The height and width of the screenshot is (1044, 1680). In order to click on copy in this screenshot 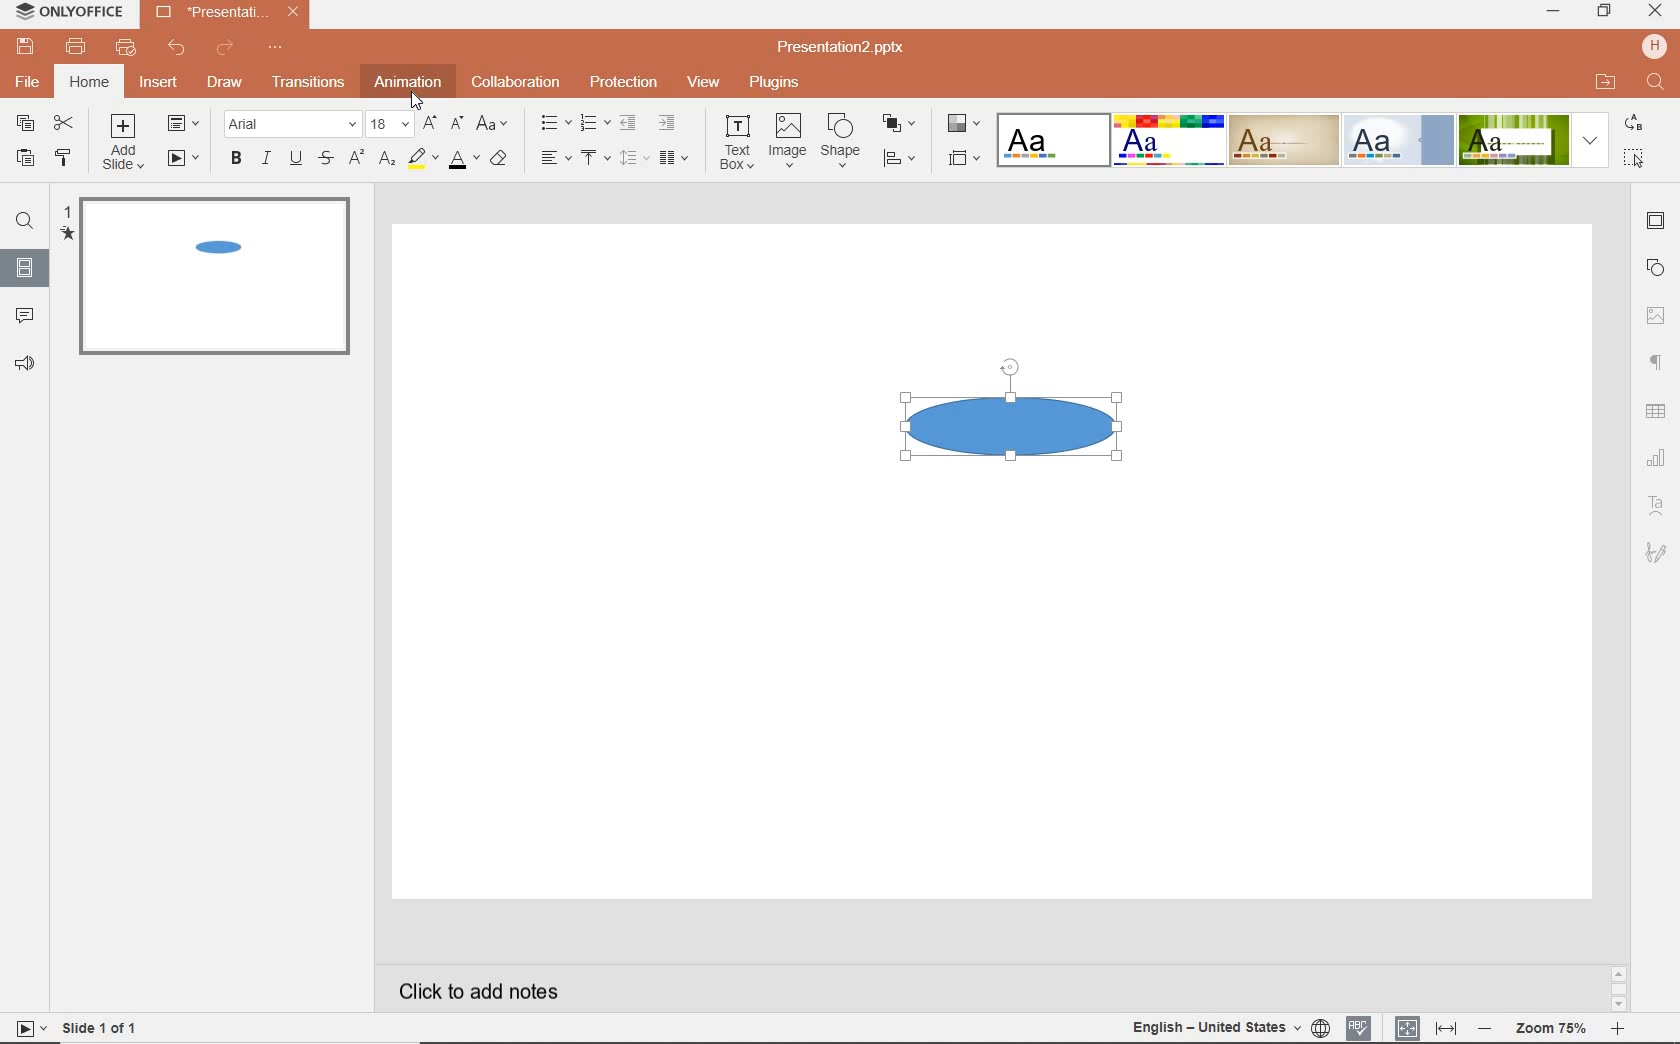, I will do `click(26, 122)`.